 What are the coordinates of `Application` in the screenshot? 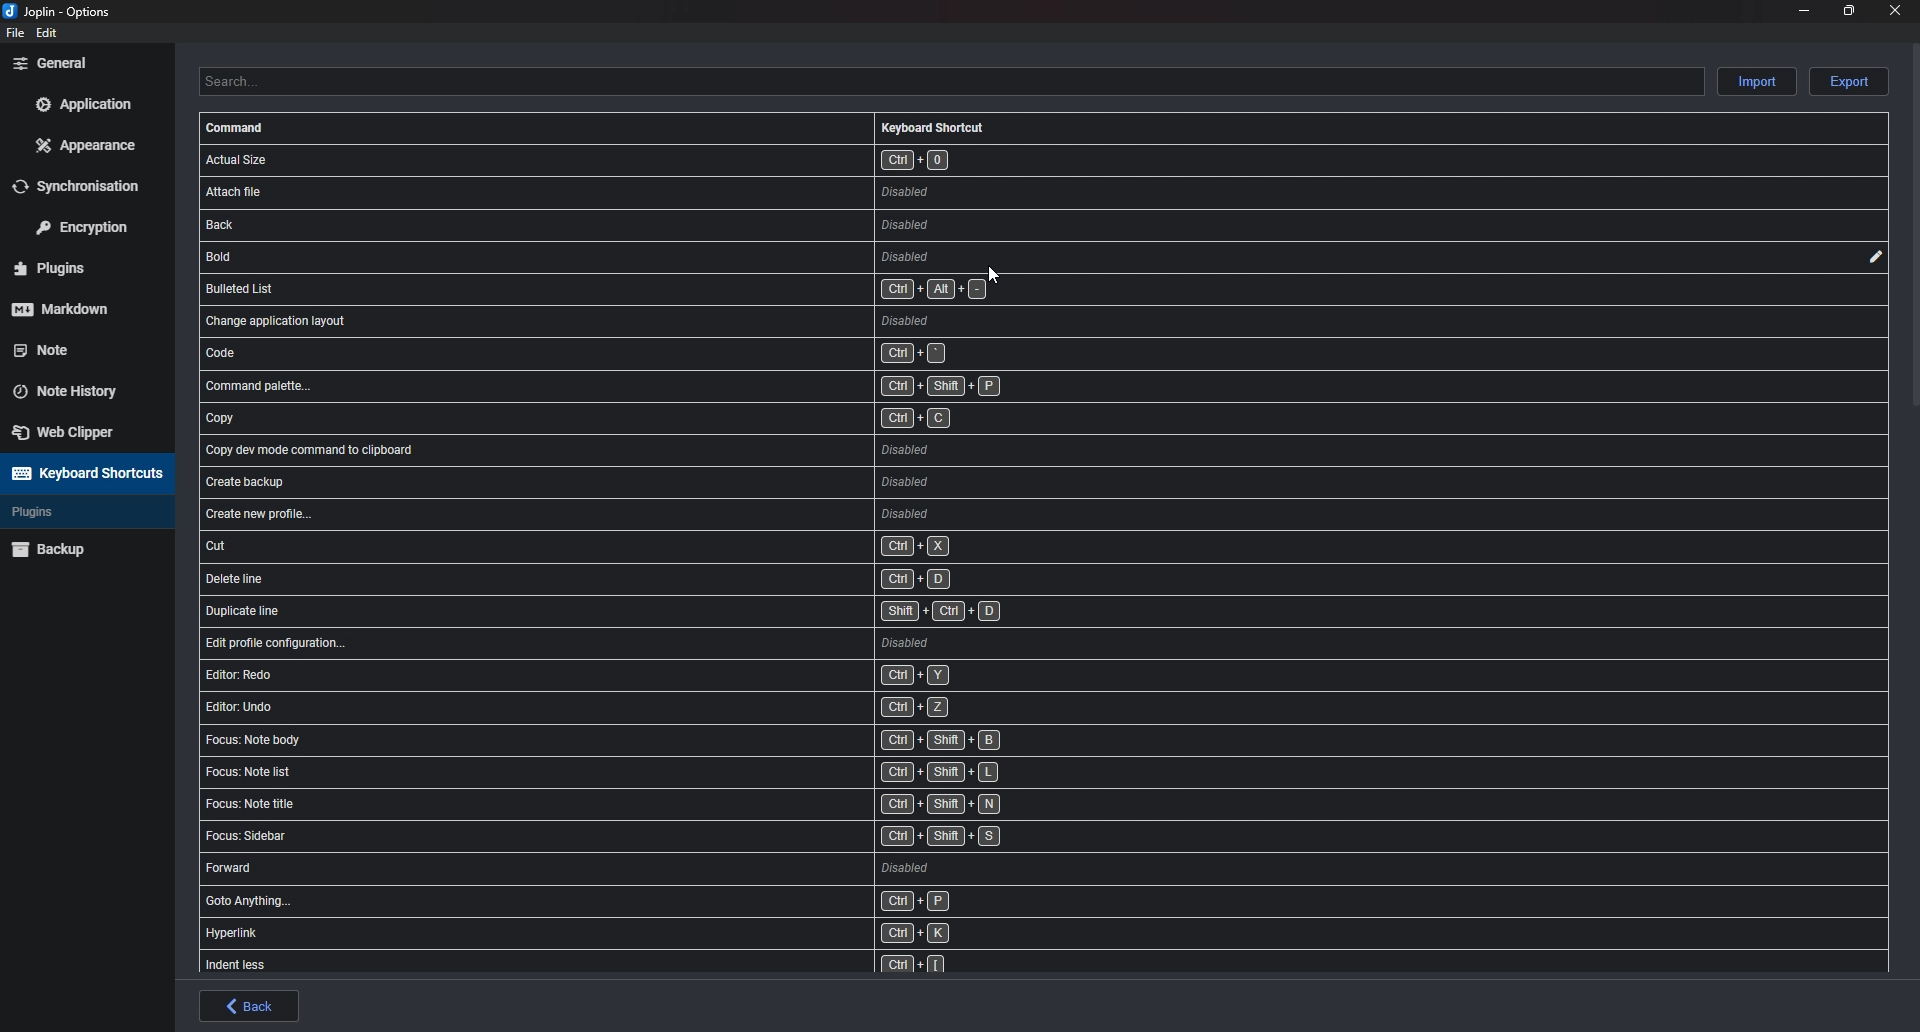 It's located at (83, 104).